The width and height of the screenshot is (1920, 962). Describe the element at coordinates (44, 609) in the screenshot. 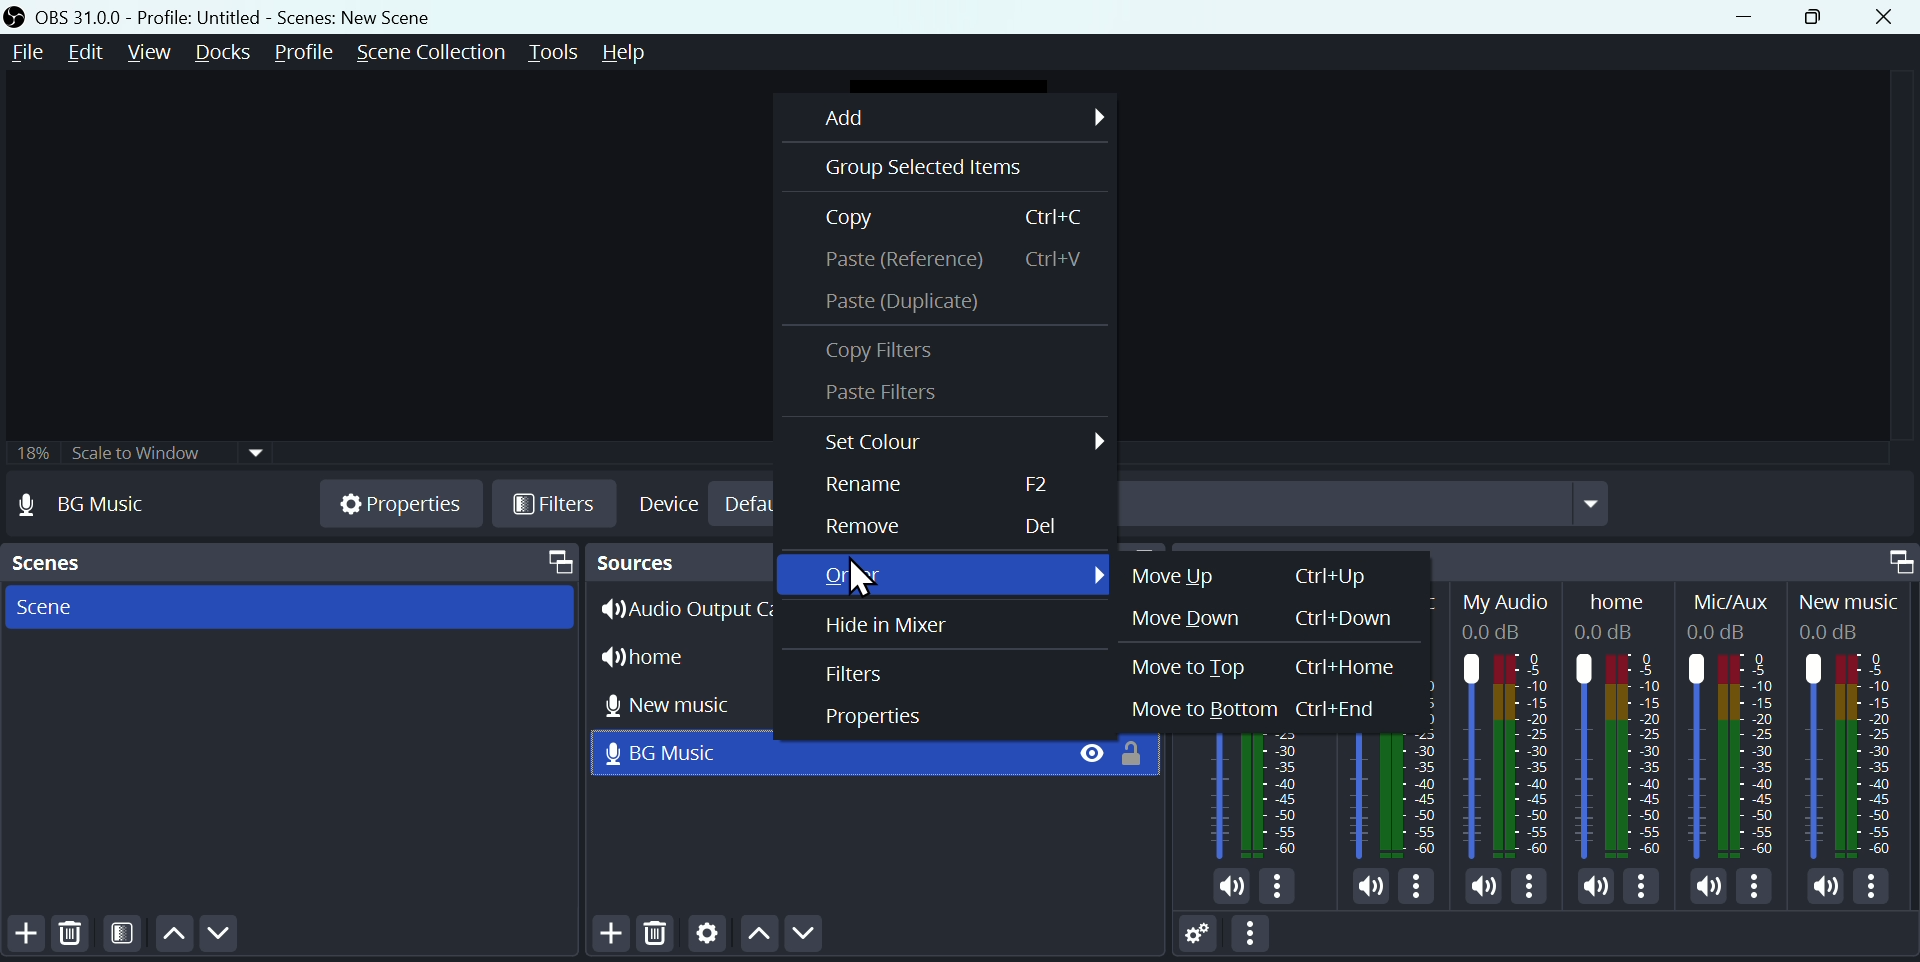

I see `Scene` at that location.